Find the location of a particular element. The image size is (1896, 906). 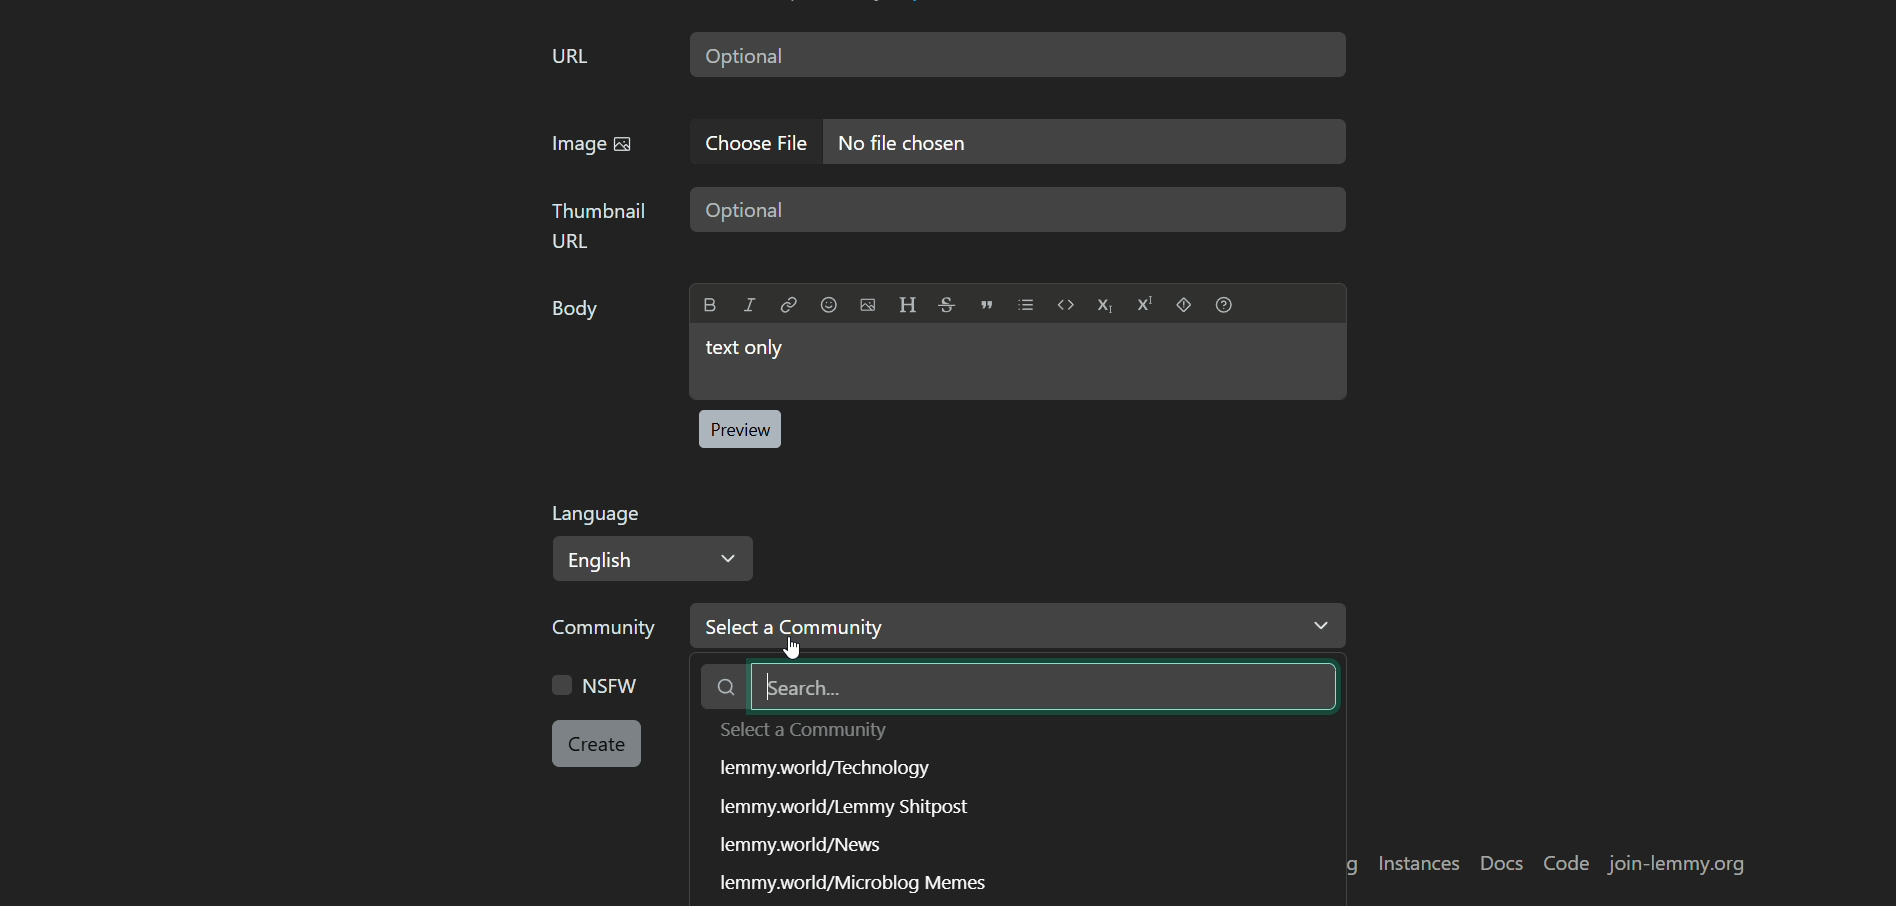

Header is located at coordinates (907, 304).